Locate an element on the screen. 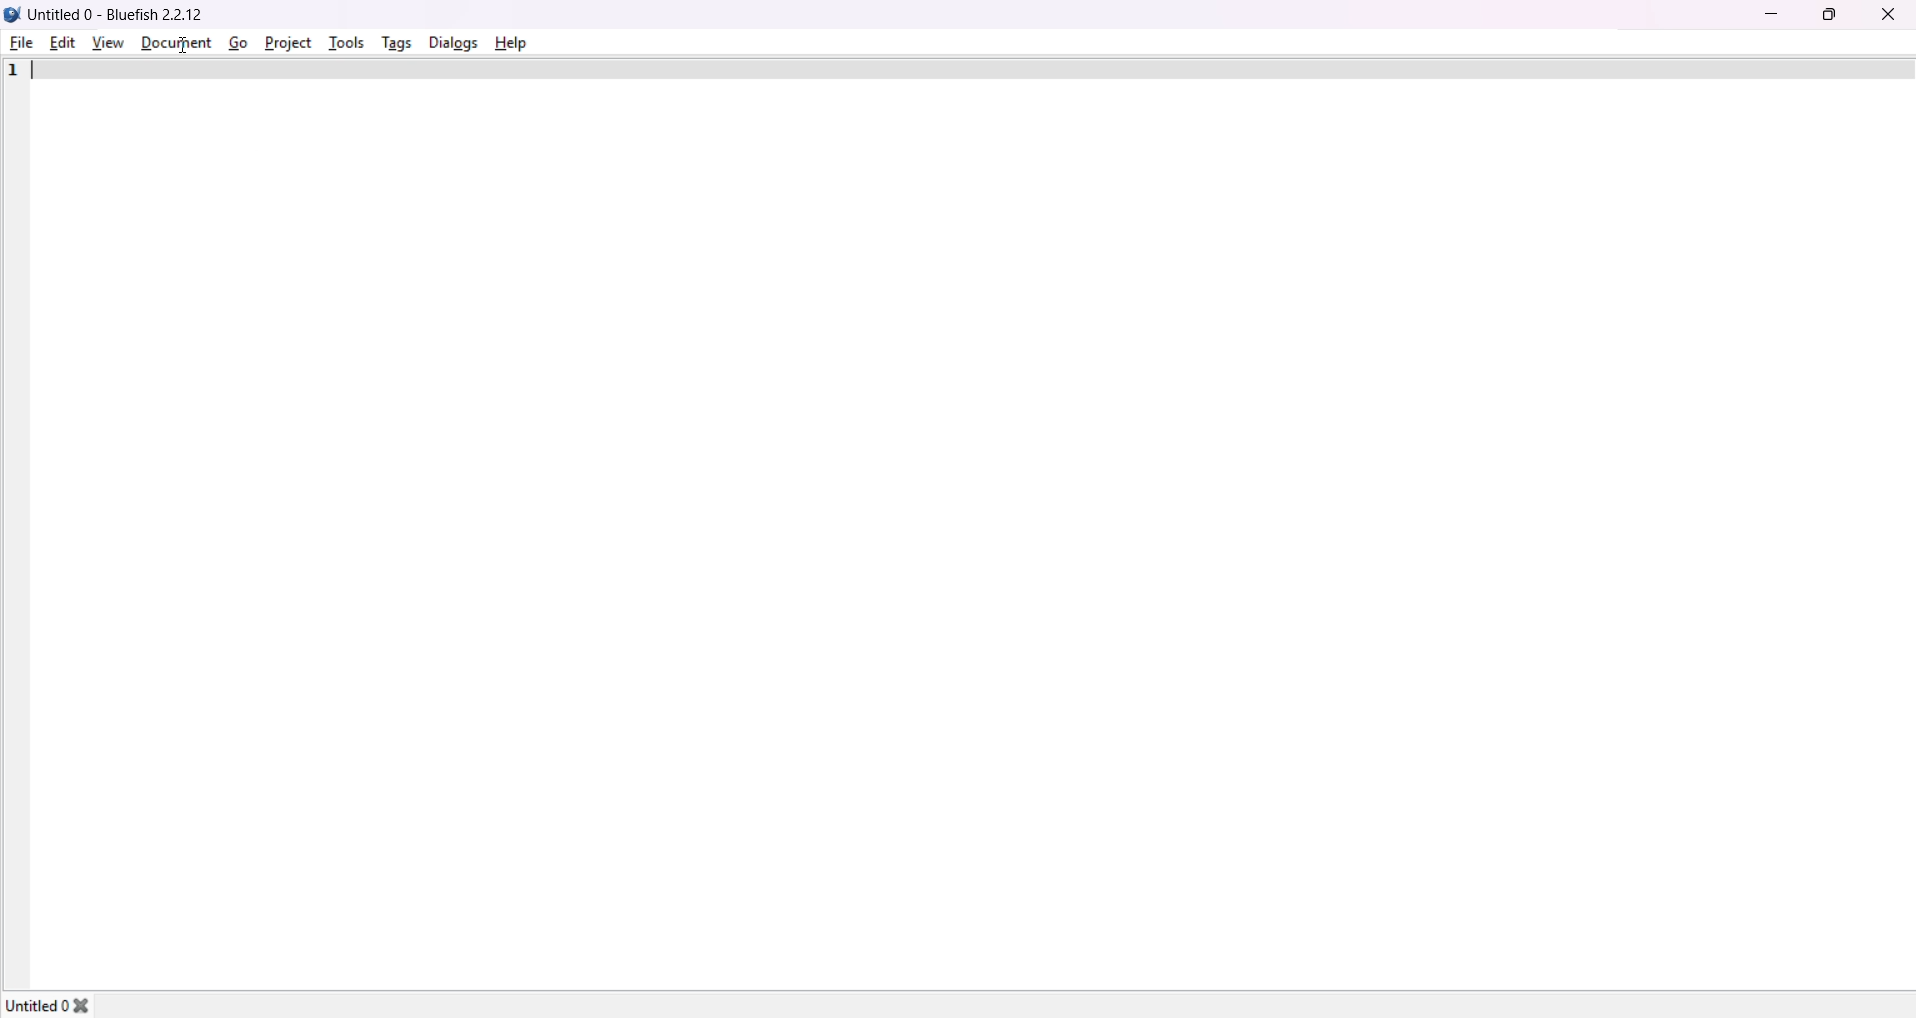  close tab is located at coordinates (95, 1002).